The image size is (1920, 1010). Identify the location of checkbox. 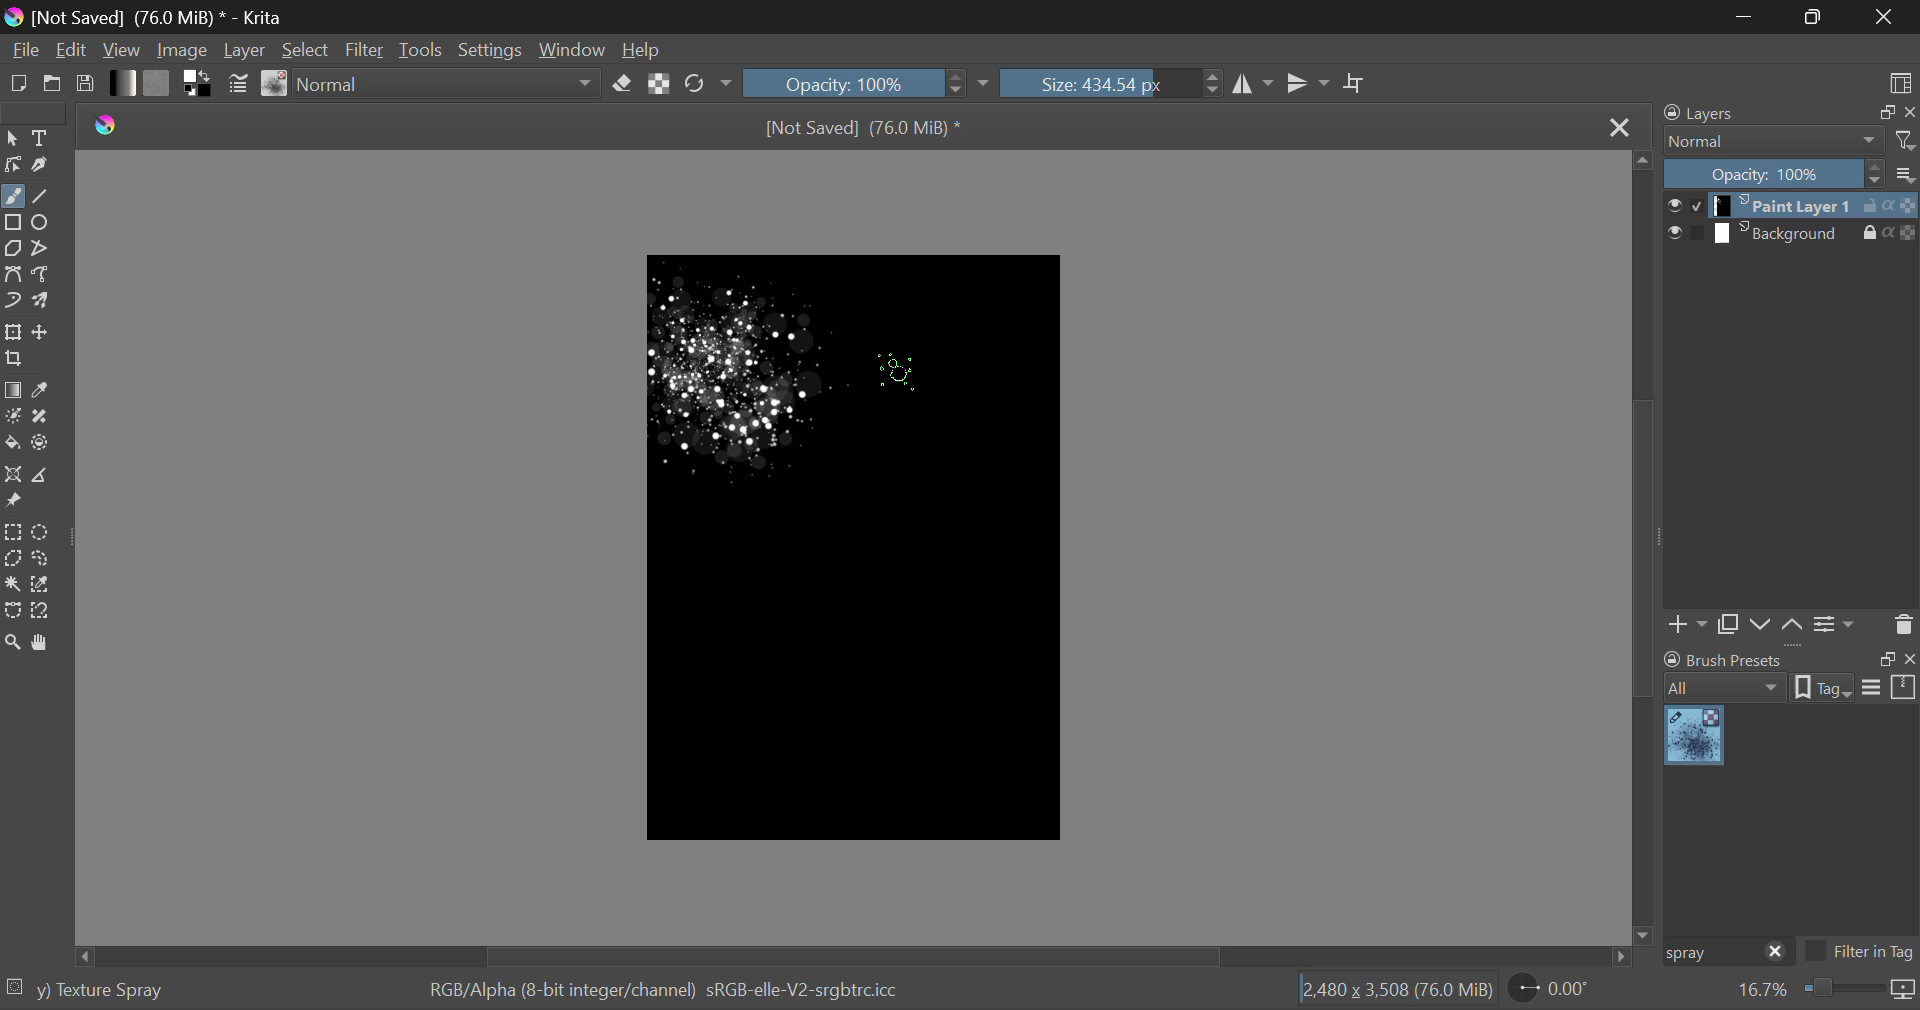
(1684, 205).